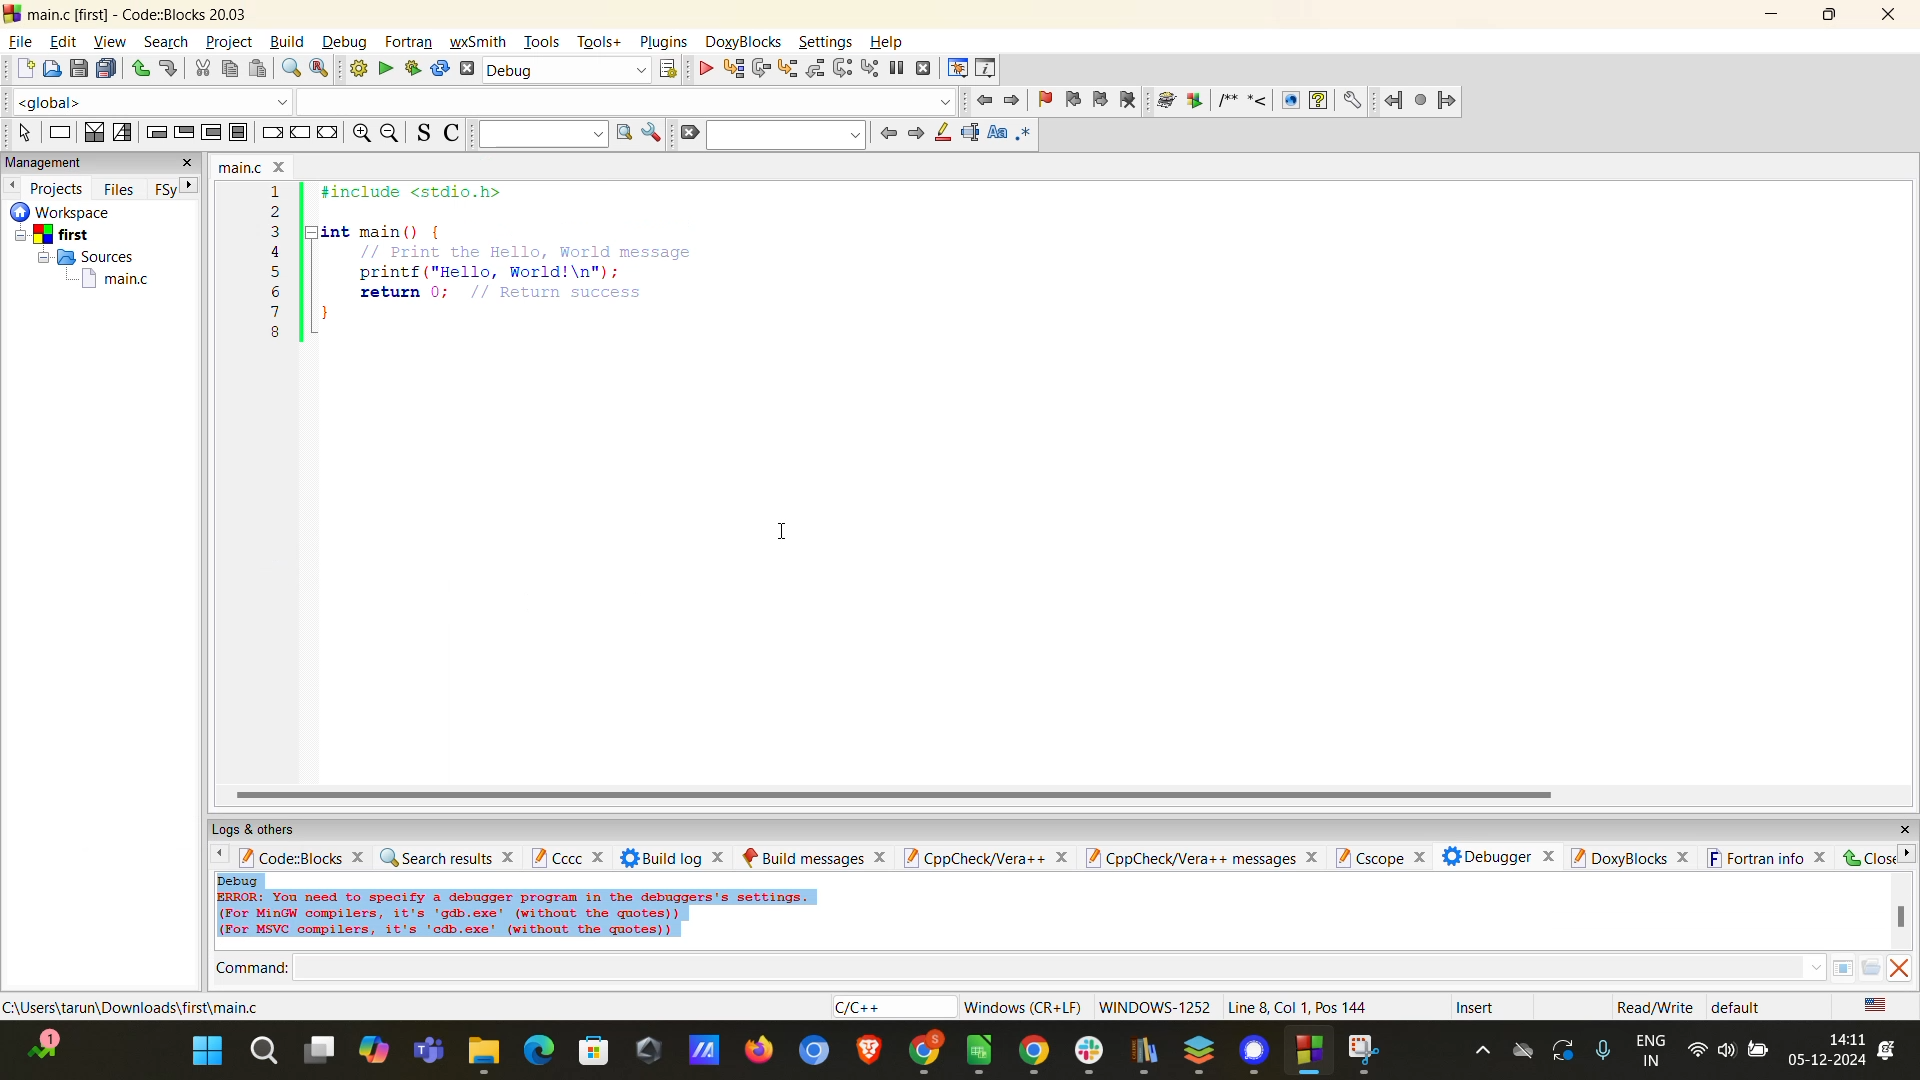 Image resolution: width=1920 pixels, height=1080 pixels. I want to click on redo, so click(168, 71).